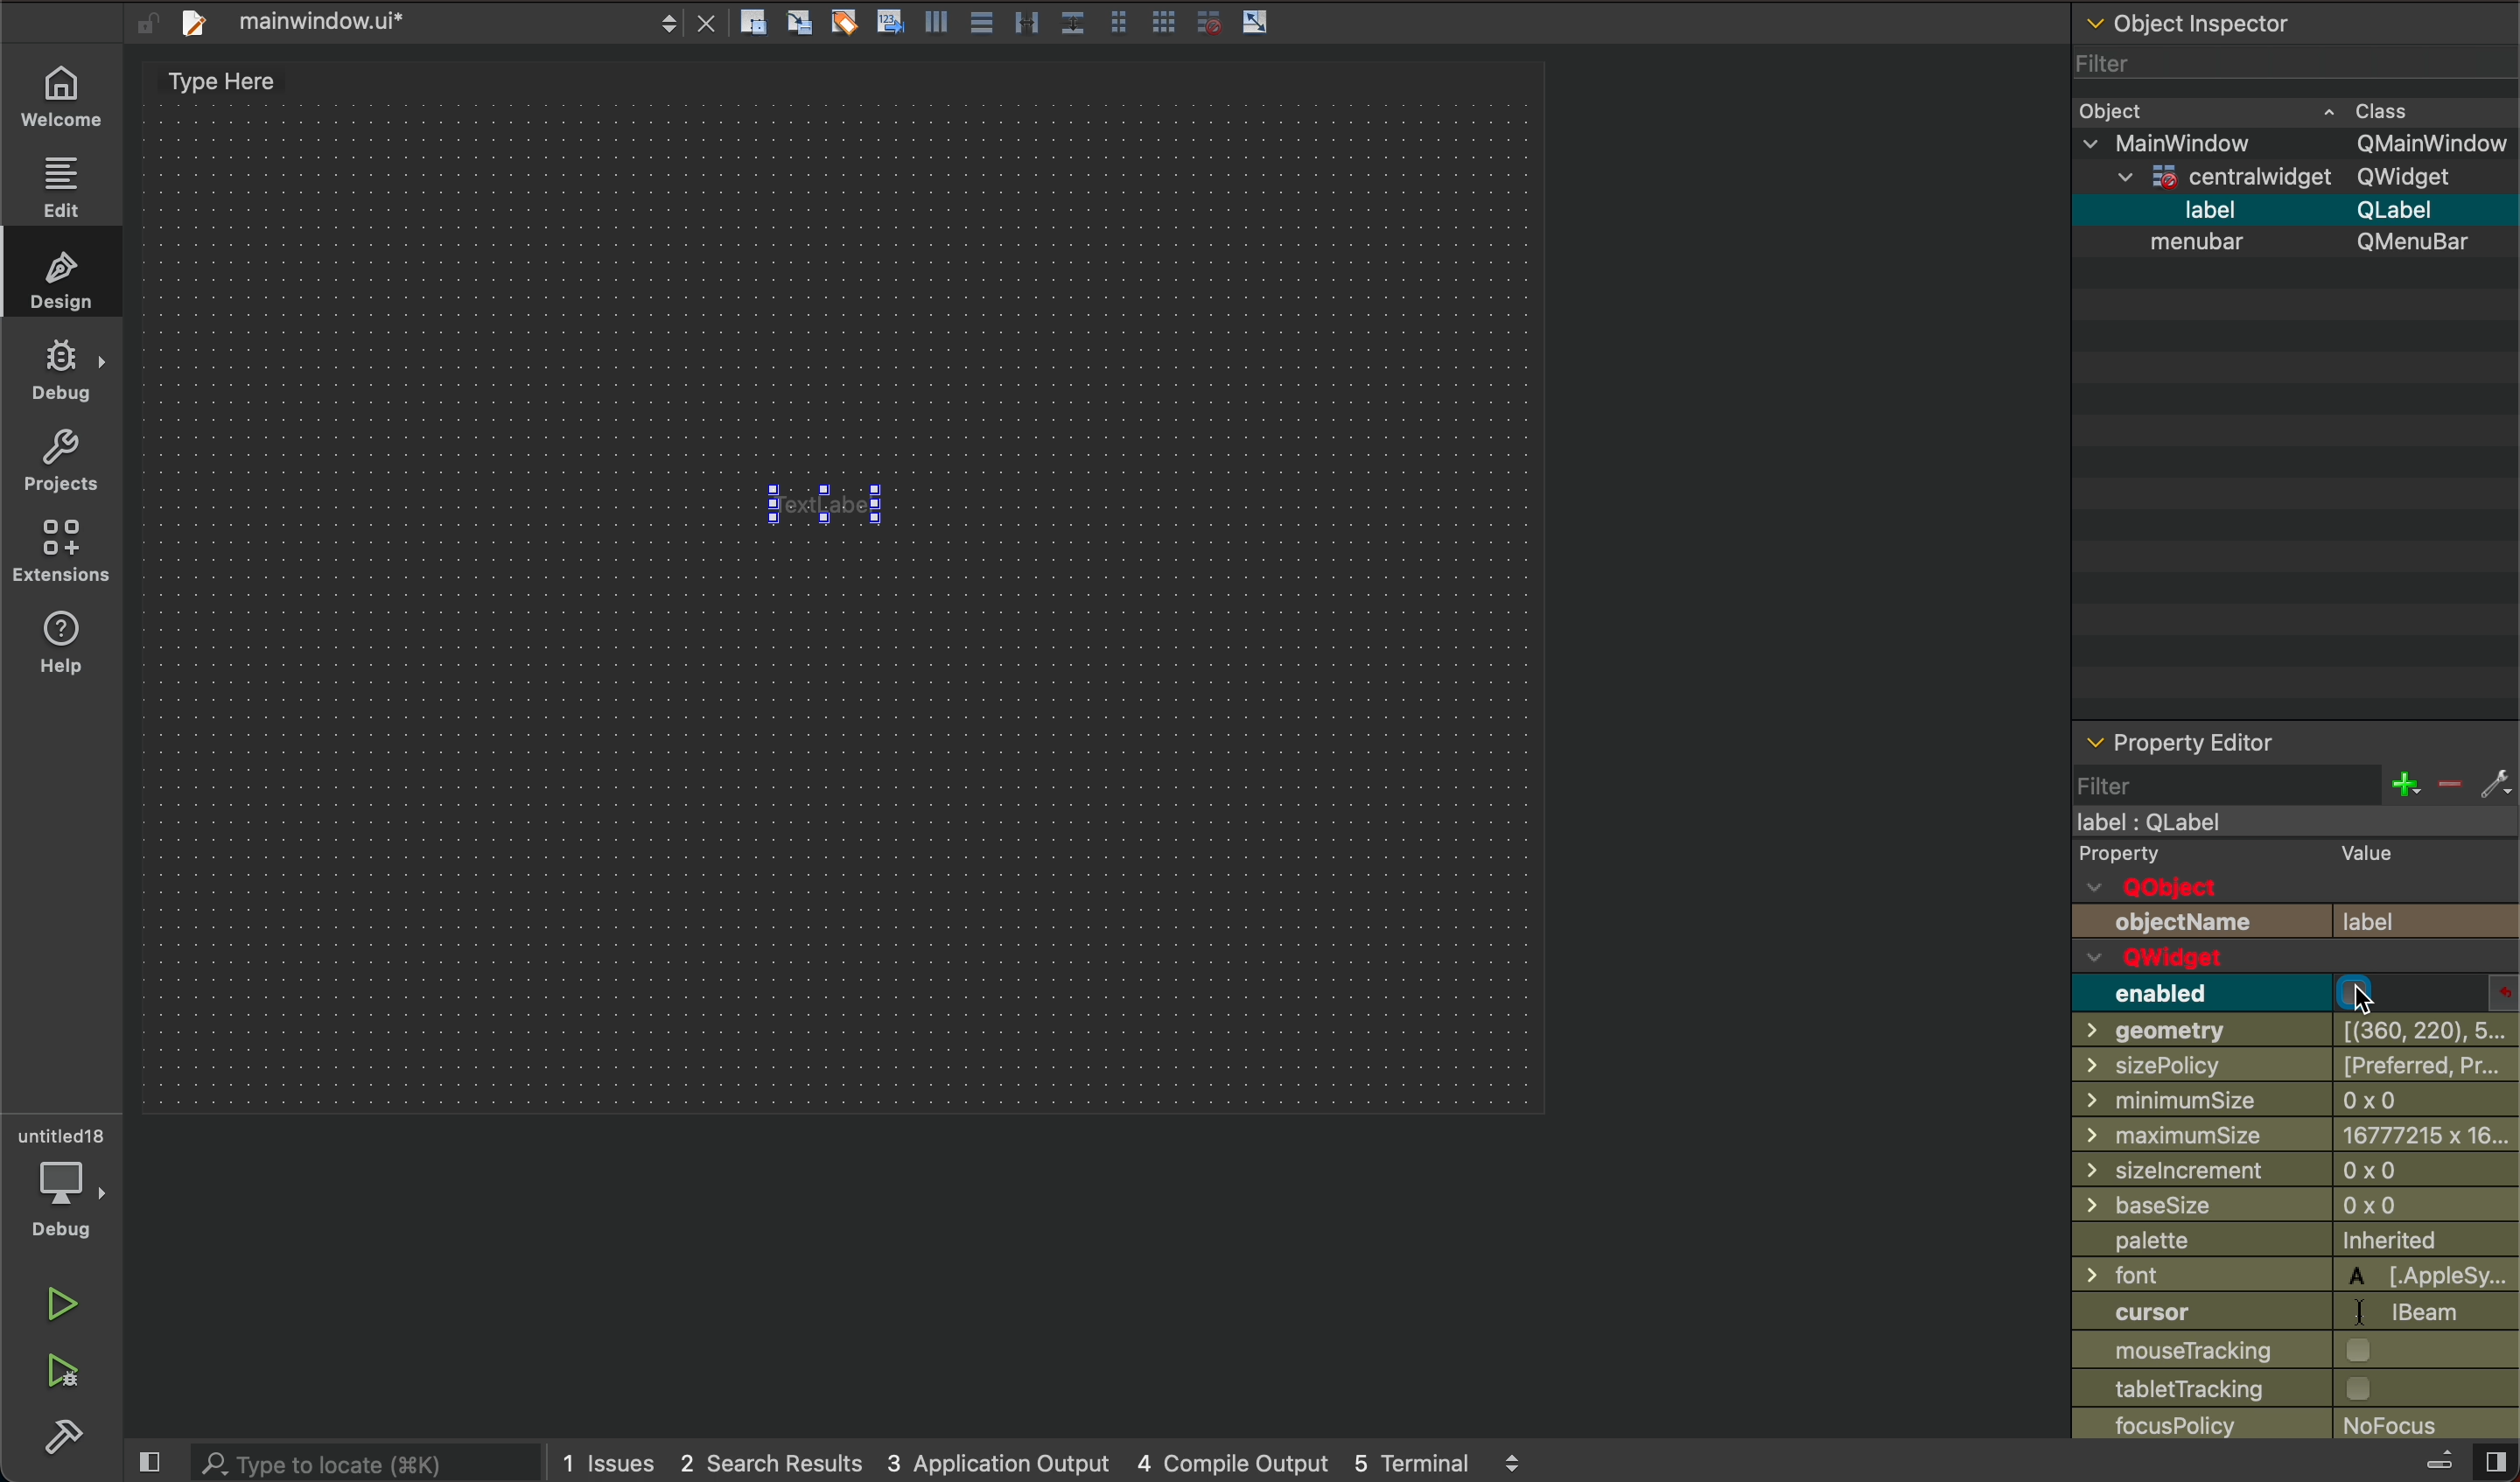 This screenshot has height=1482, width=2520. Describe the element at coordinates (2110, 62) in the screenshot. I see `Filter` at that location.